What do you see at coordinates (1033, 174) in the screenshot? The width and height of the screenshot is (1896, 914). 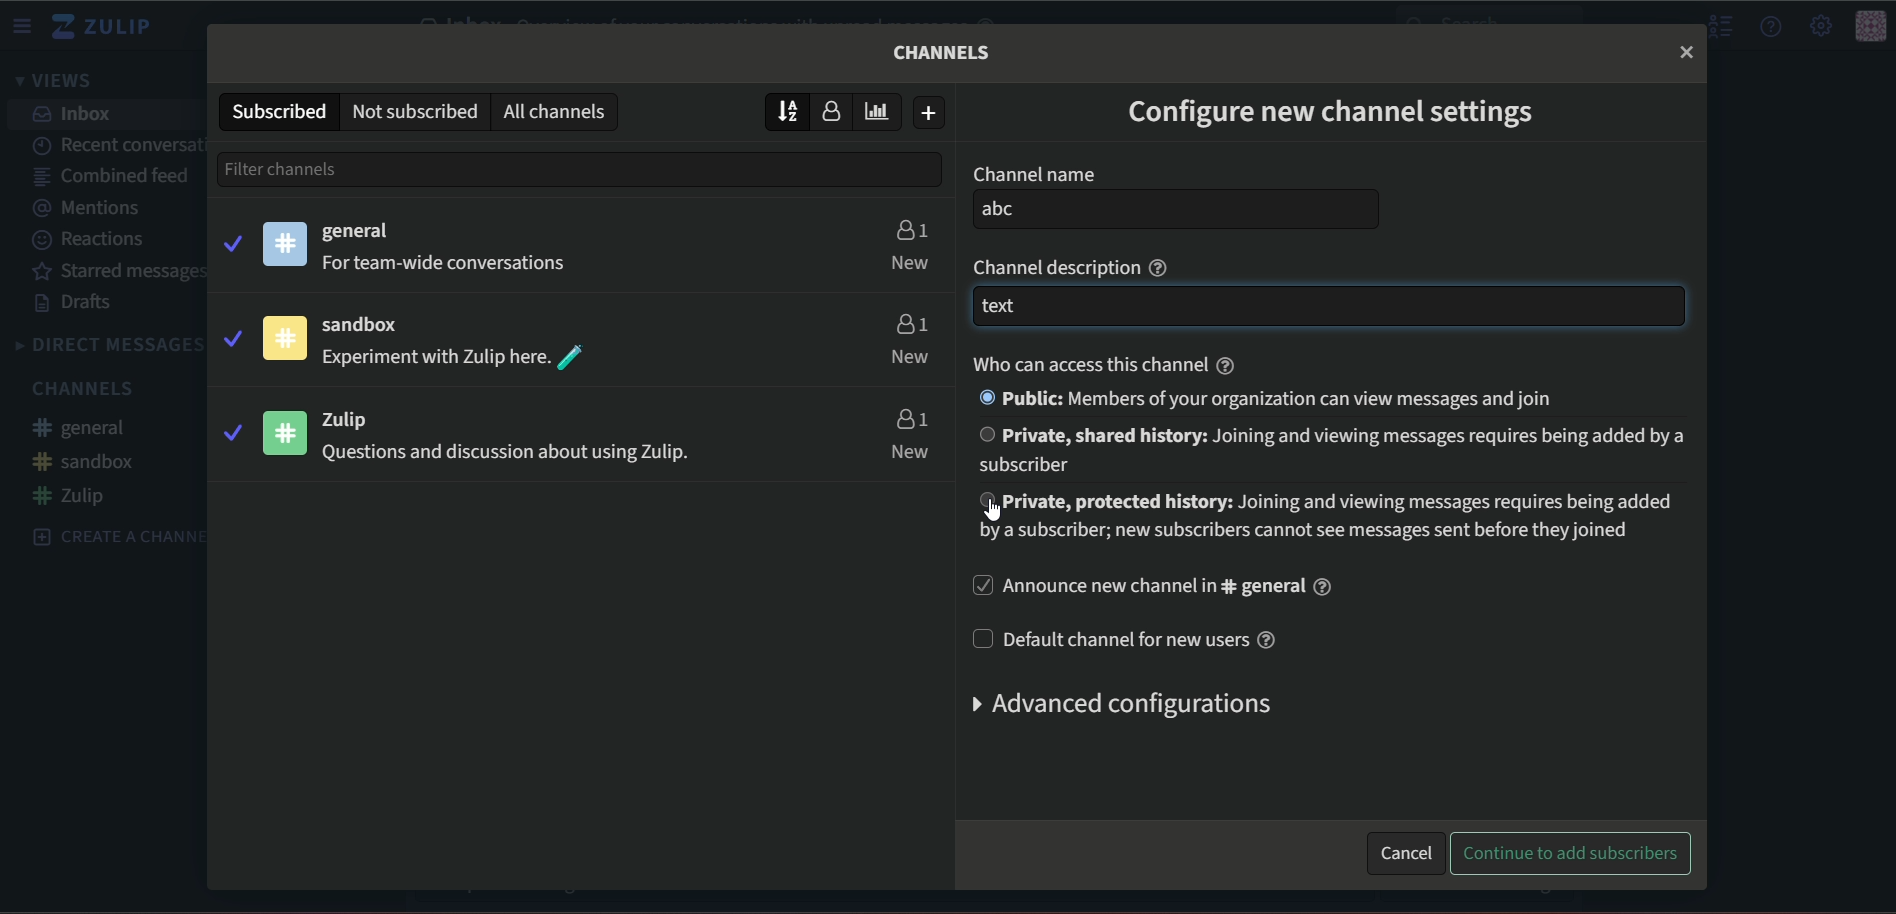 I see `channel name` at bounding box center [1033, 174].